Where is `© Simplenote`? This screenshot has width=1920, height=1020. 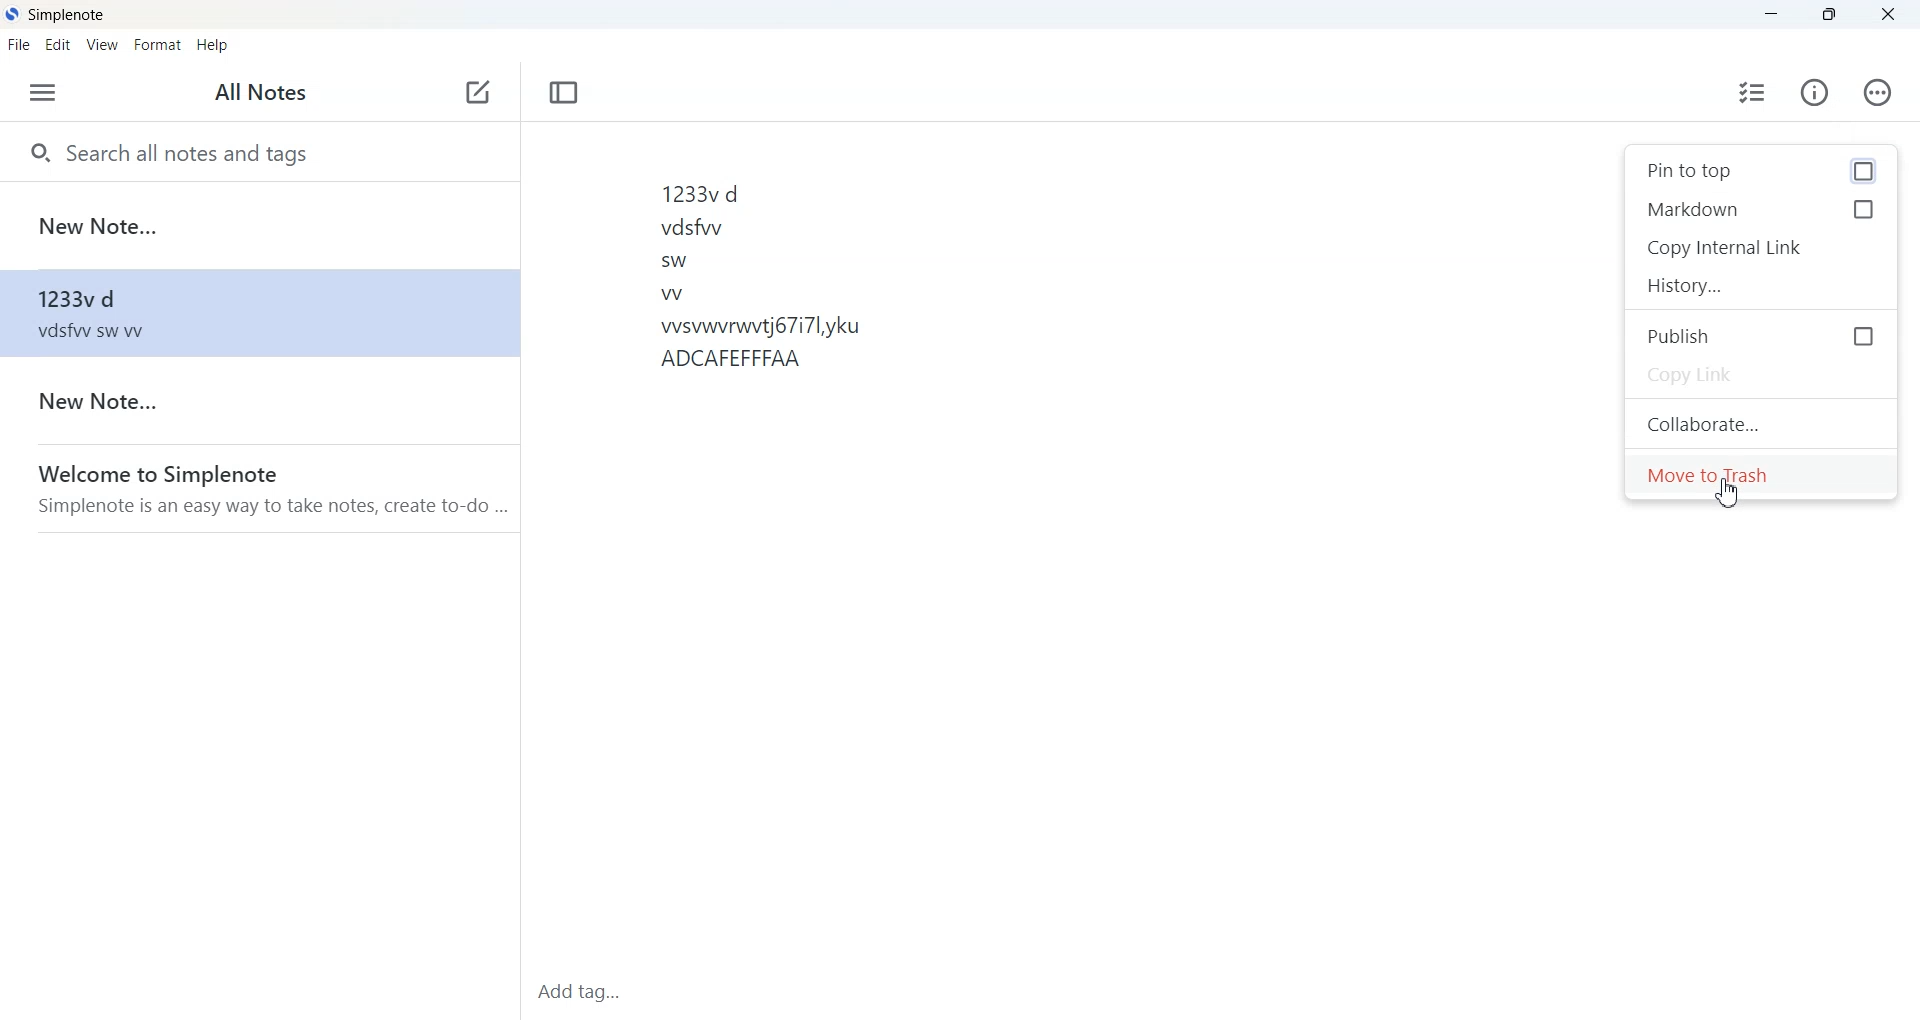 © Simplenote is located at coordinates (60, 17).